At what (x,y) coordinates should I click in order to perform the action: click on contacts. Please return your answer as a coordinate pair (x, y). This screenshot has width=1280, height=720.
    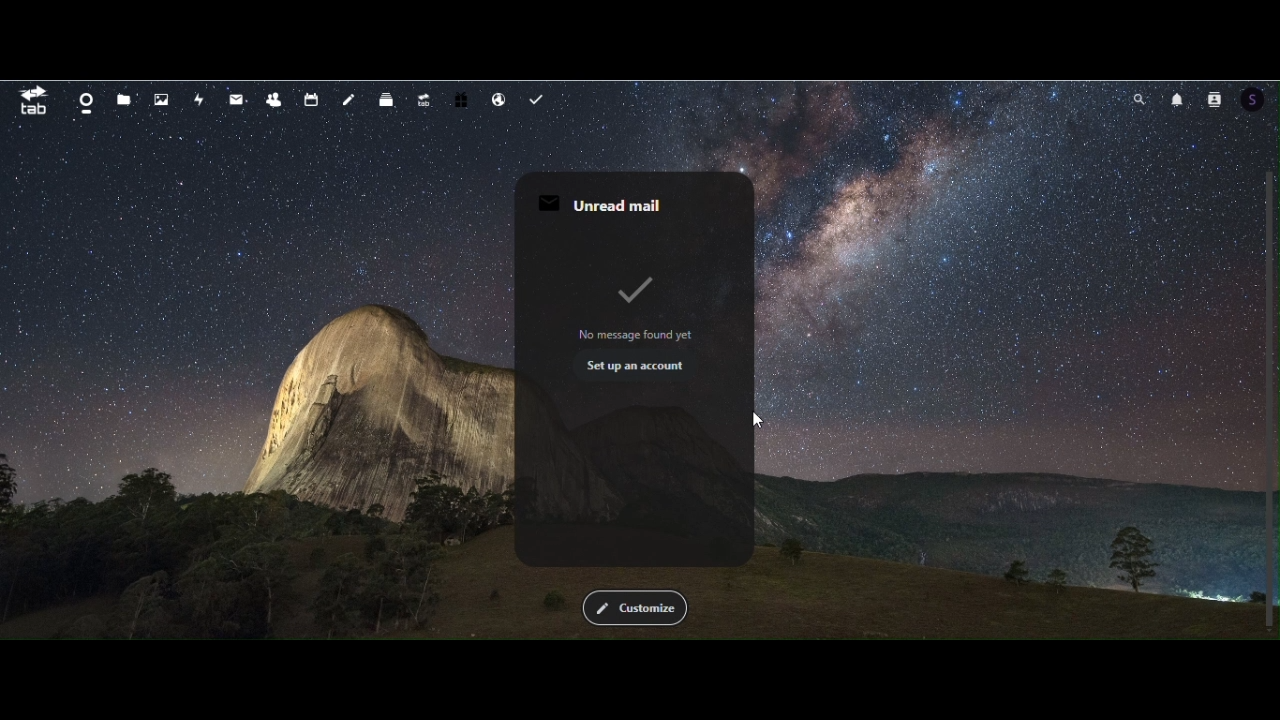
    Looking at the image, I should click on (1218, 97).